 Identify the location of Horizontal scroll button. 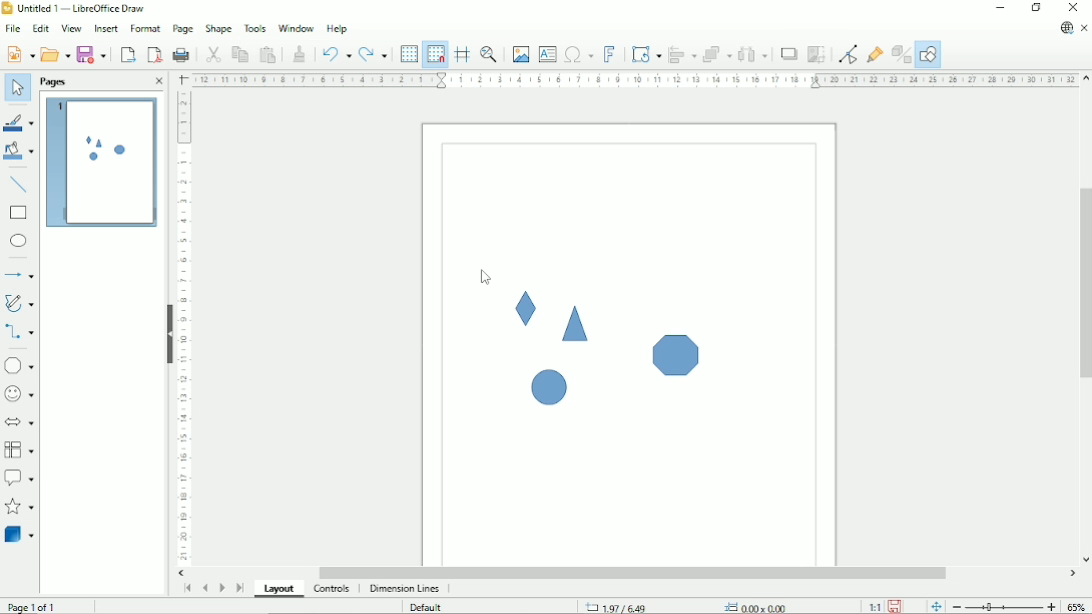
(1073, 573).